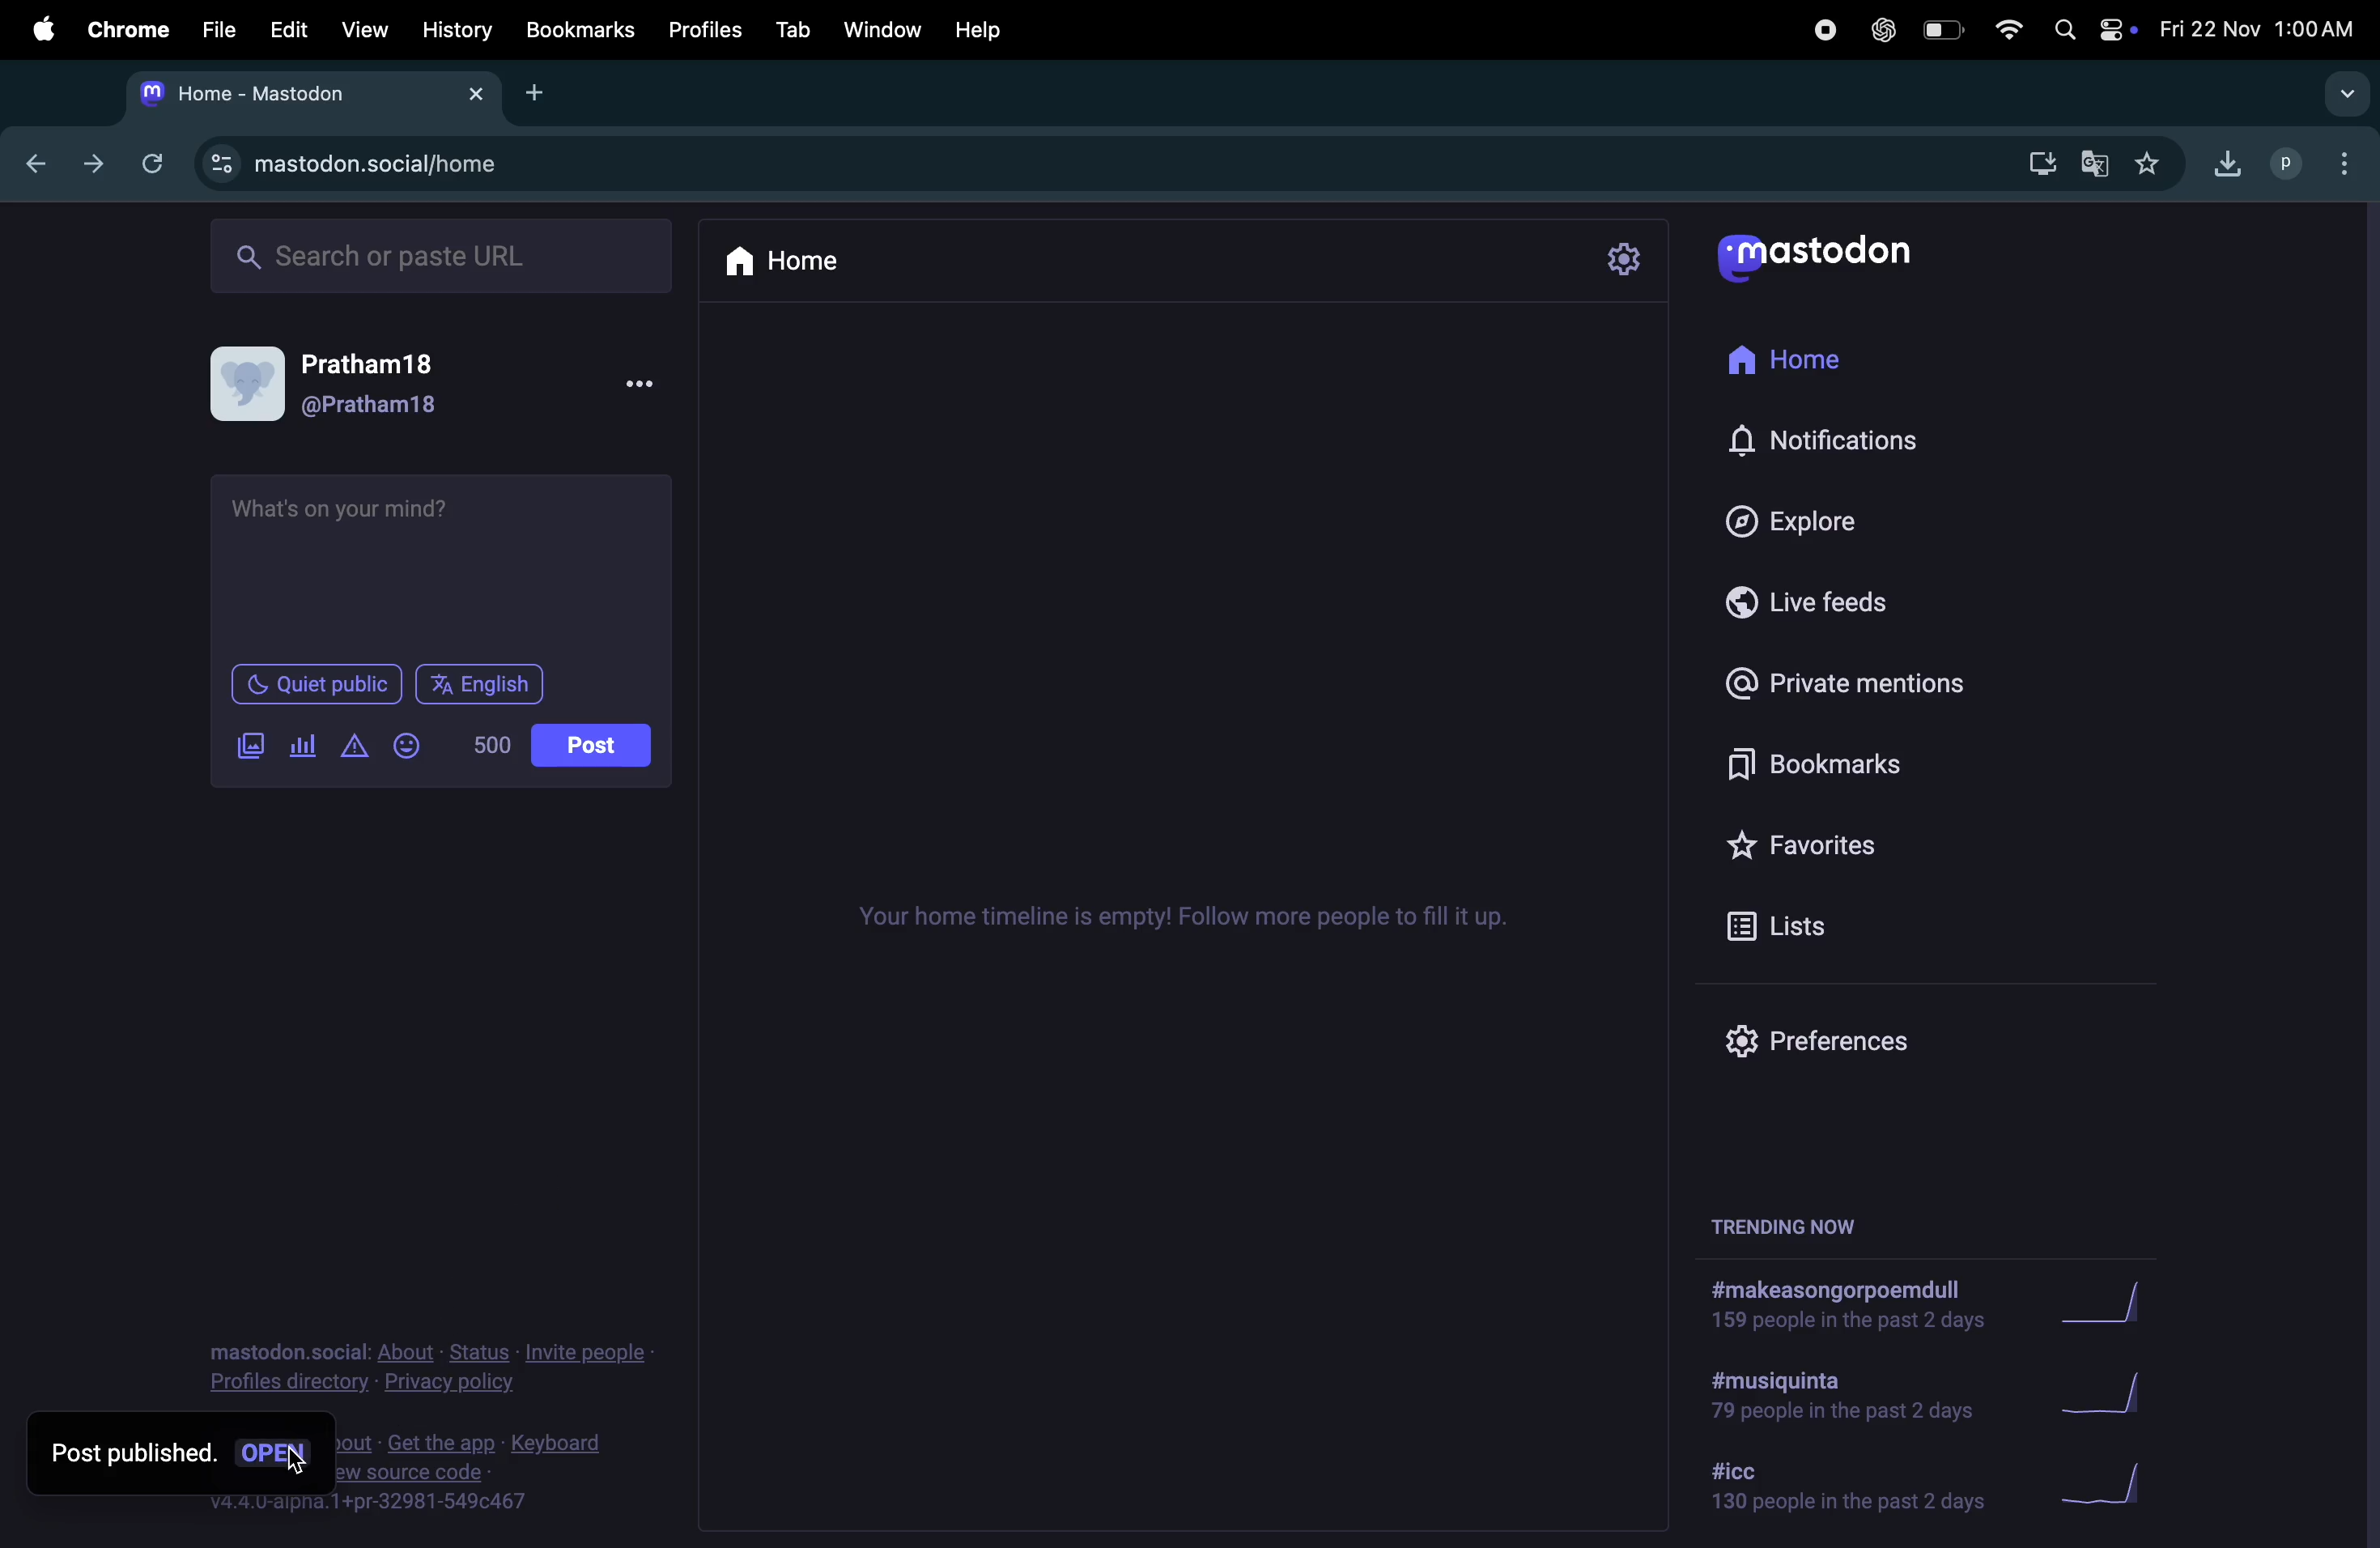 Image resolution: width=2380 pixels, height=1548 pixels. What do you see at coordinates (365, 29) in the screenshot?
I see `view` at bounding box center [365, 29].